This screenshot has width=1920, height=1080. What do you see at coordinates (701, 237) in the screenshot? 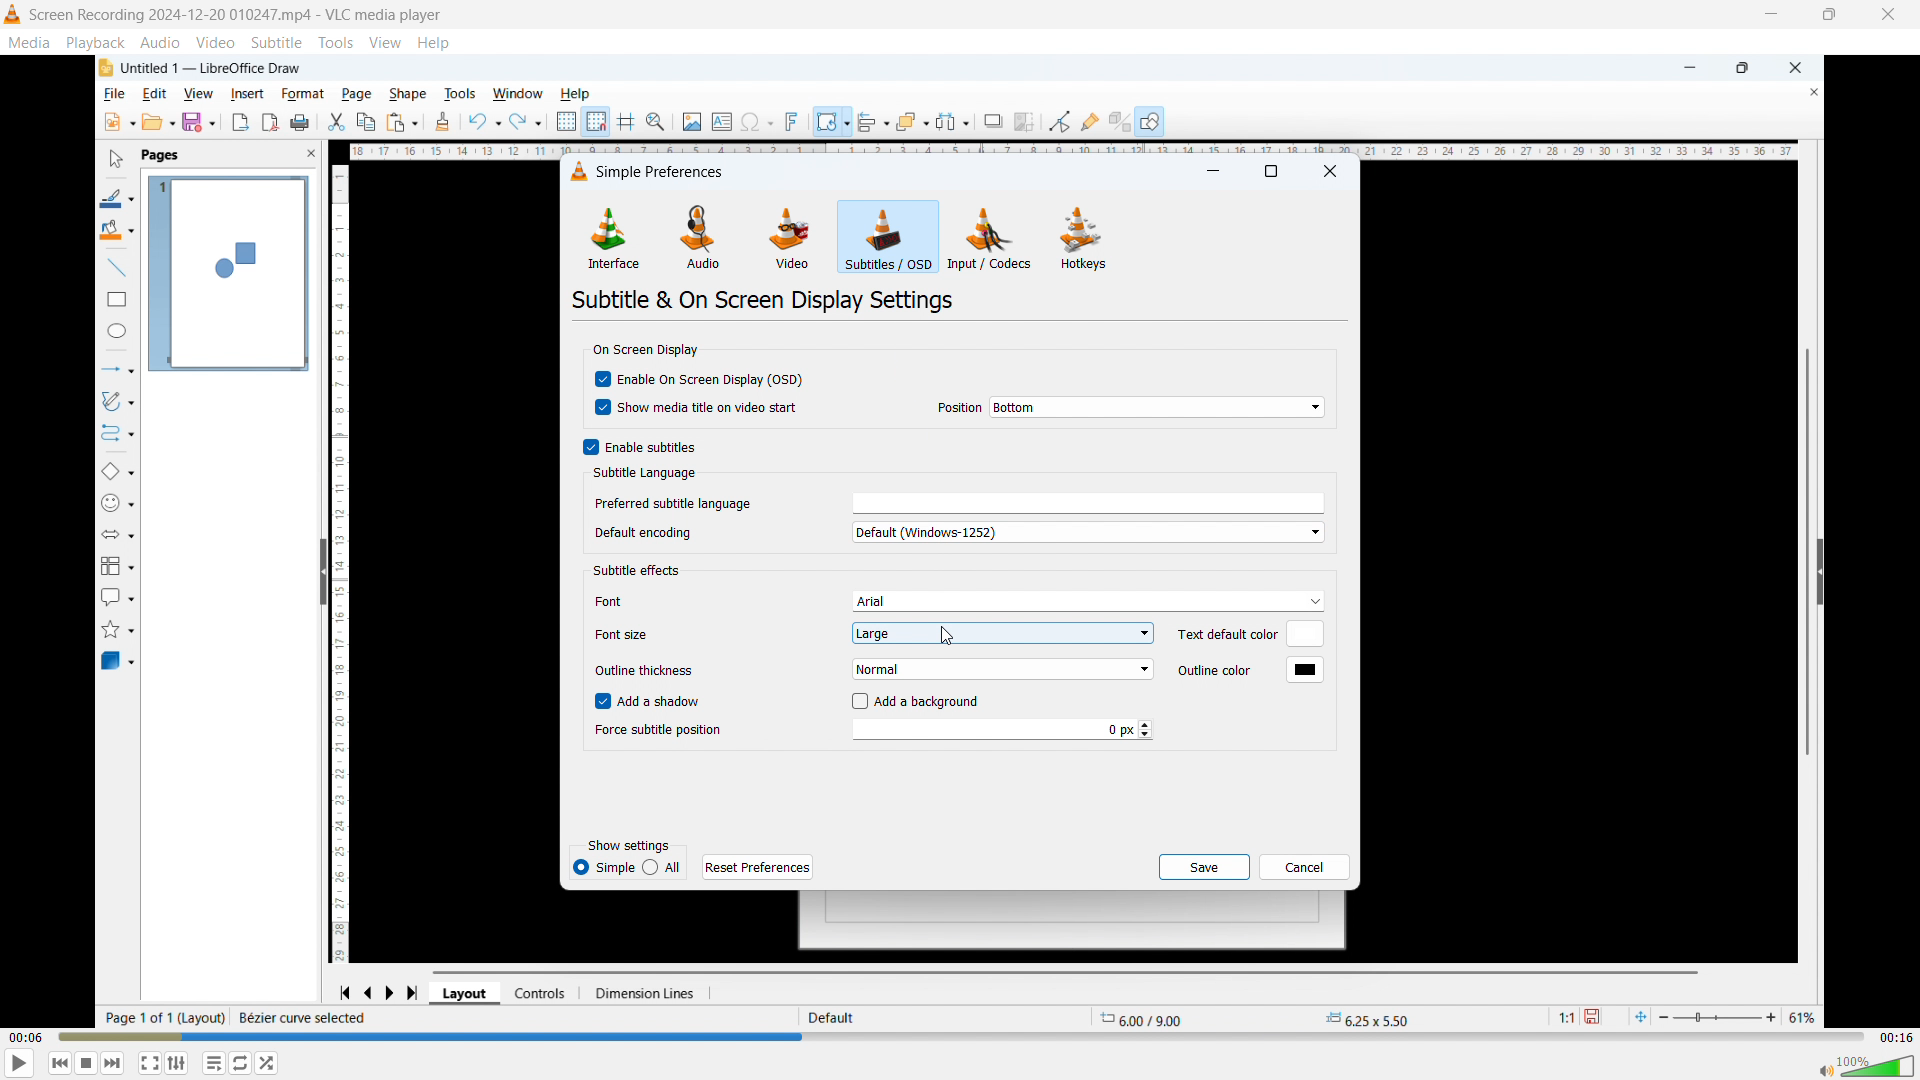
I see `Audio ` at bounding box center [701, 237].